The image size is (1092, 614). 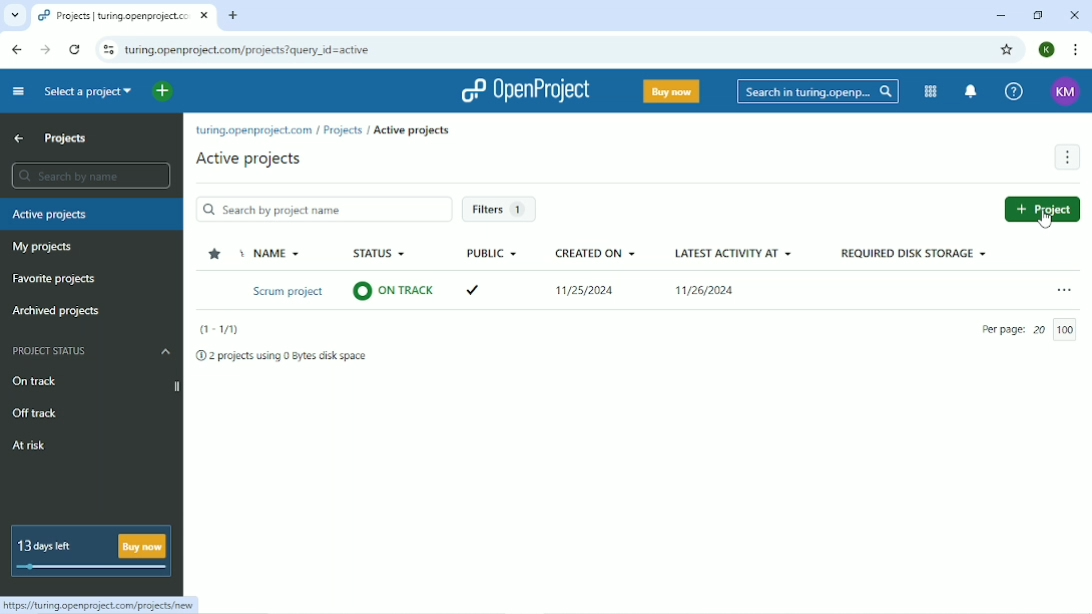 I want to click on My projects, so click(x=42, y=249).